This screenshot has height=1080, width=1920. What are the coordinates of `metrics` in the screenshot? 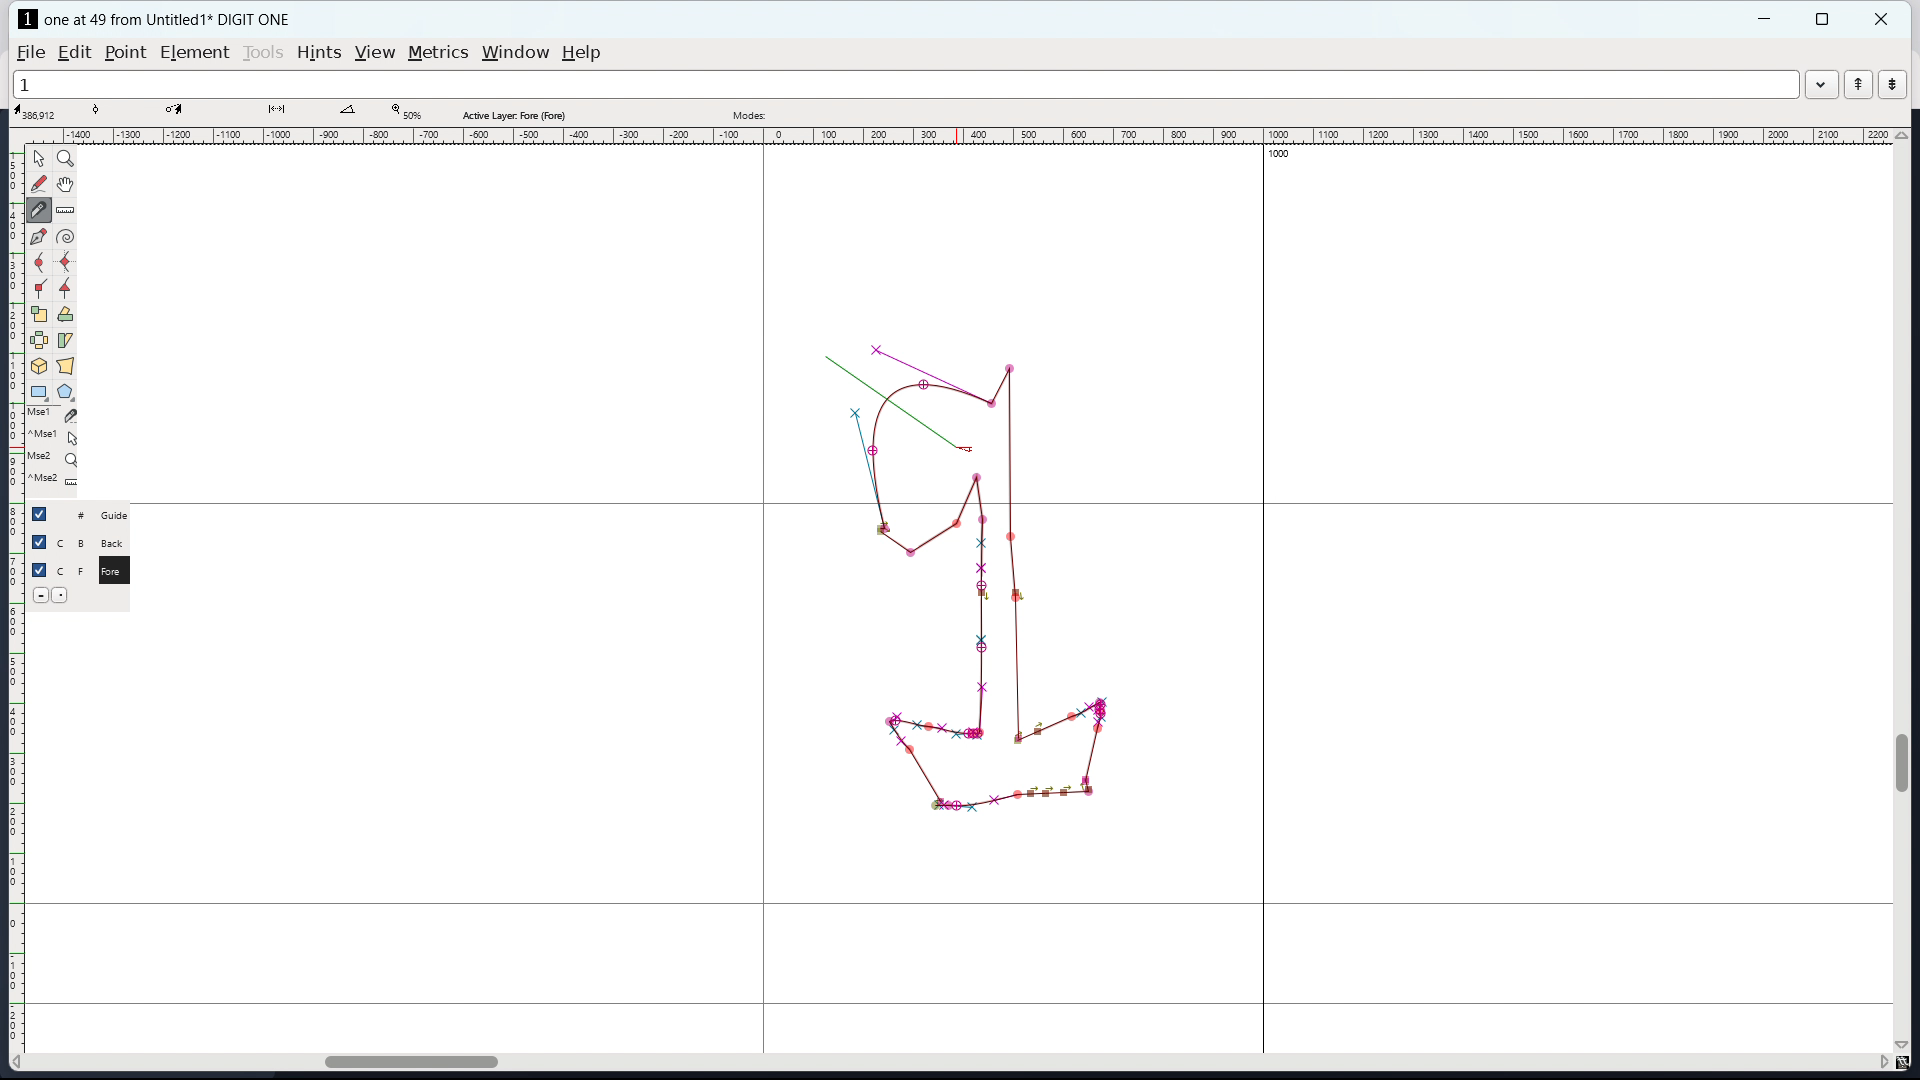 It's located at (438, 53).